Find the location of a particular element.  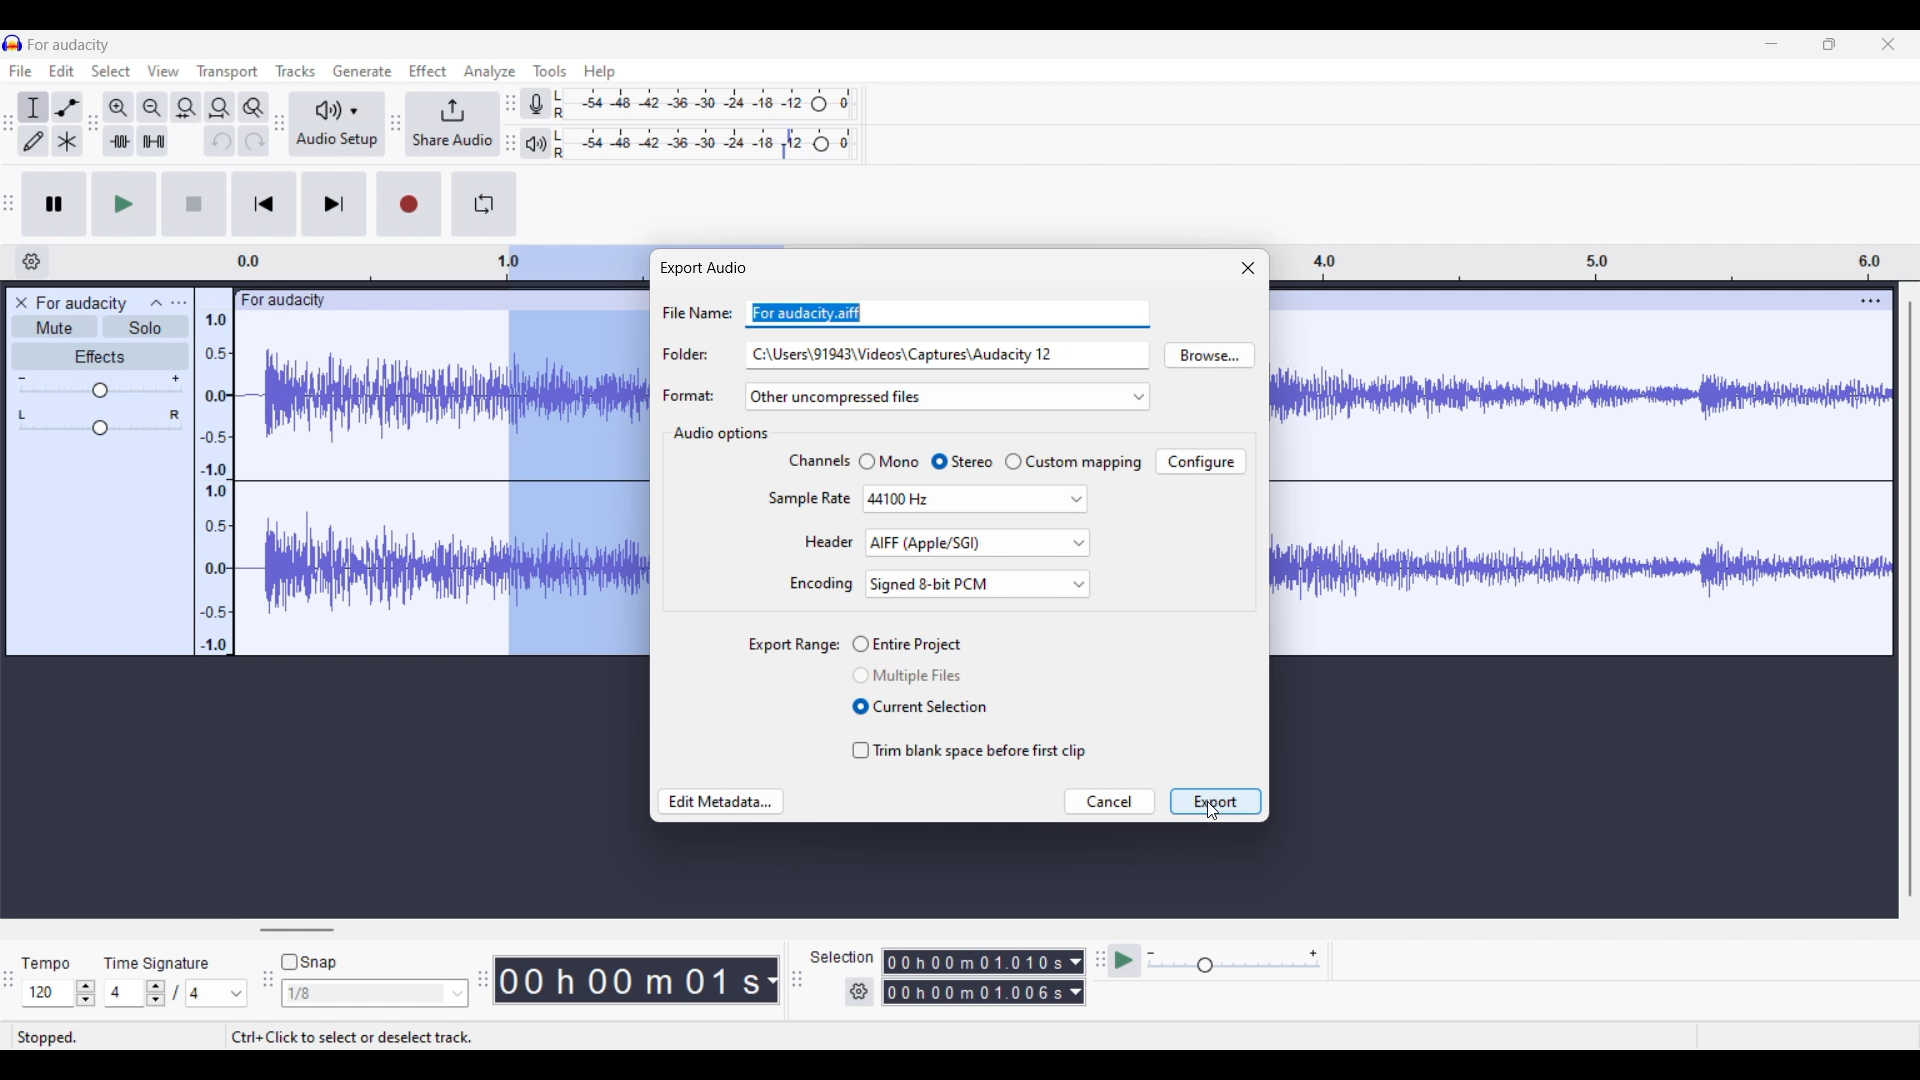

Pause is located at coordinates (54, 204).